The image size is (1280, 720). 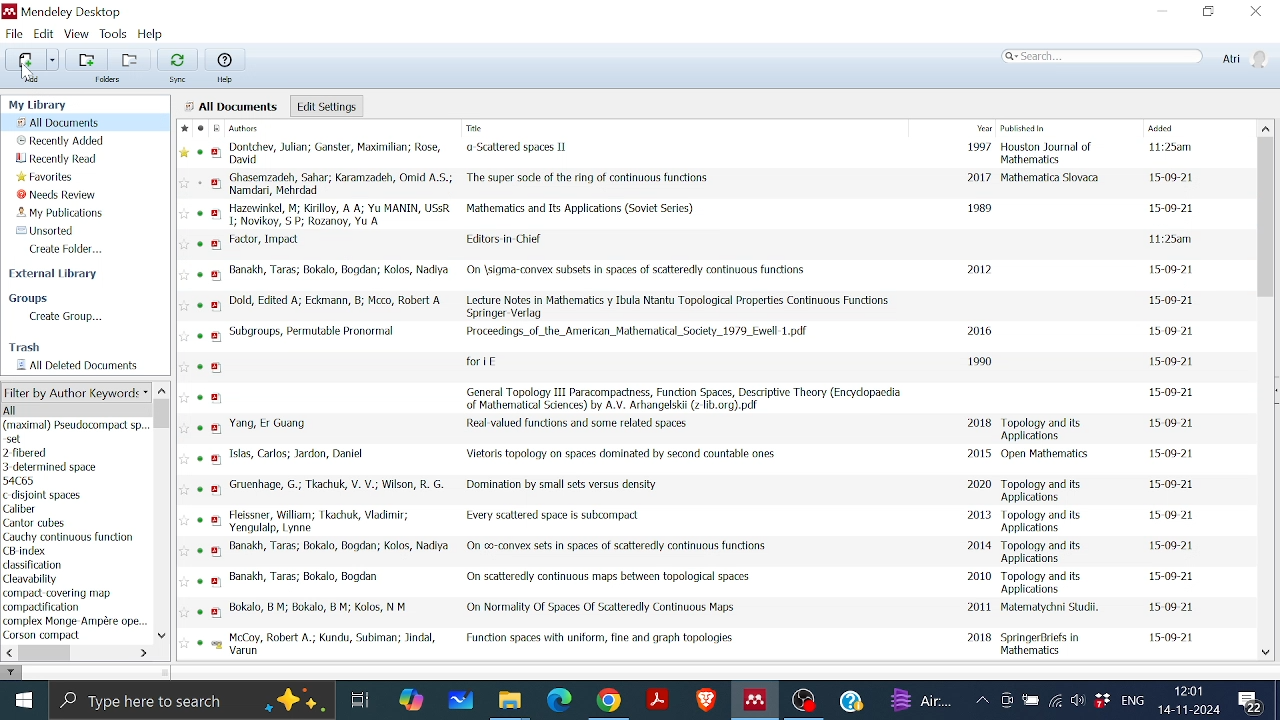 What do you see at coordinates (1169, 423) in the screenshot?
I see `date` at bounding box center [1169, 423].